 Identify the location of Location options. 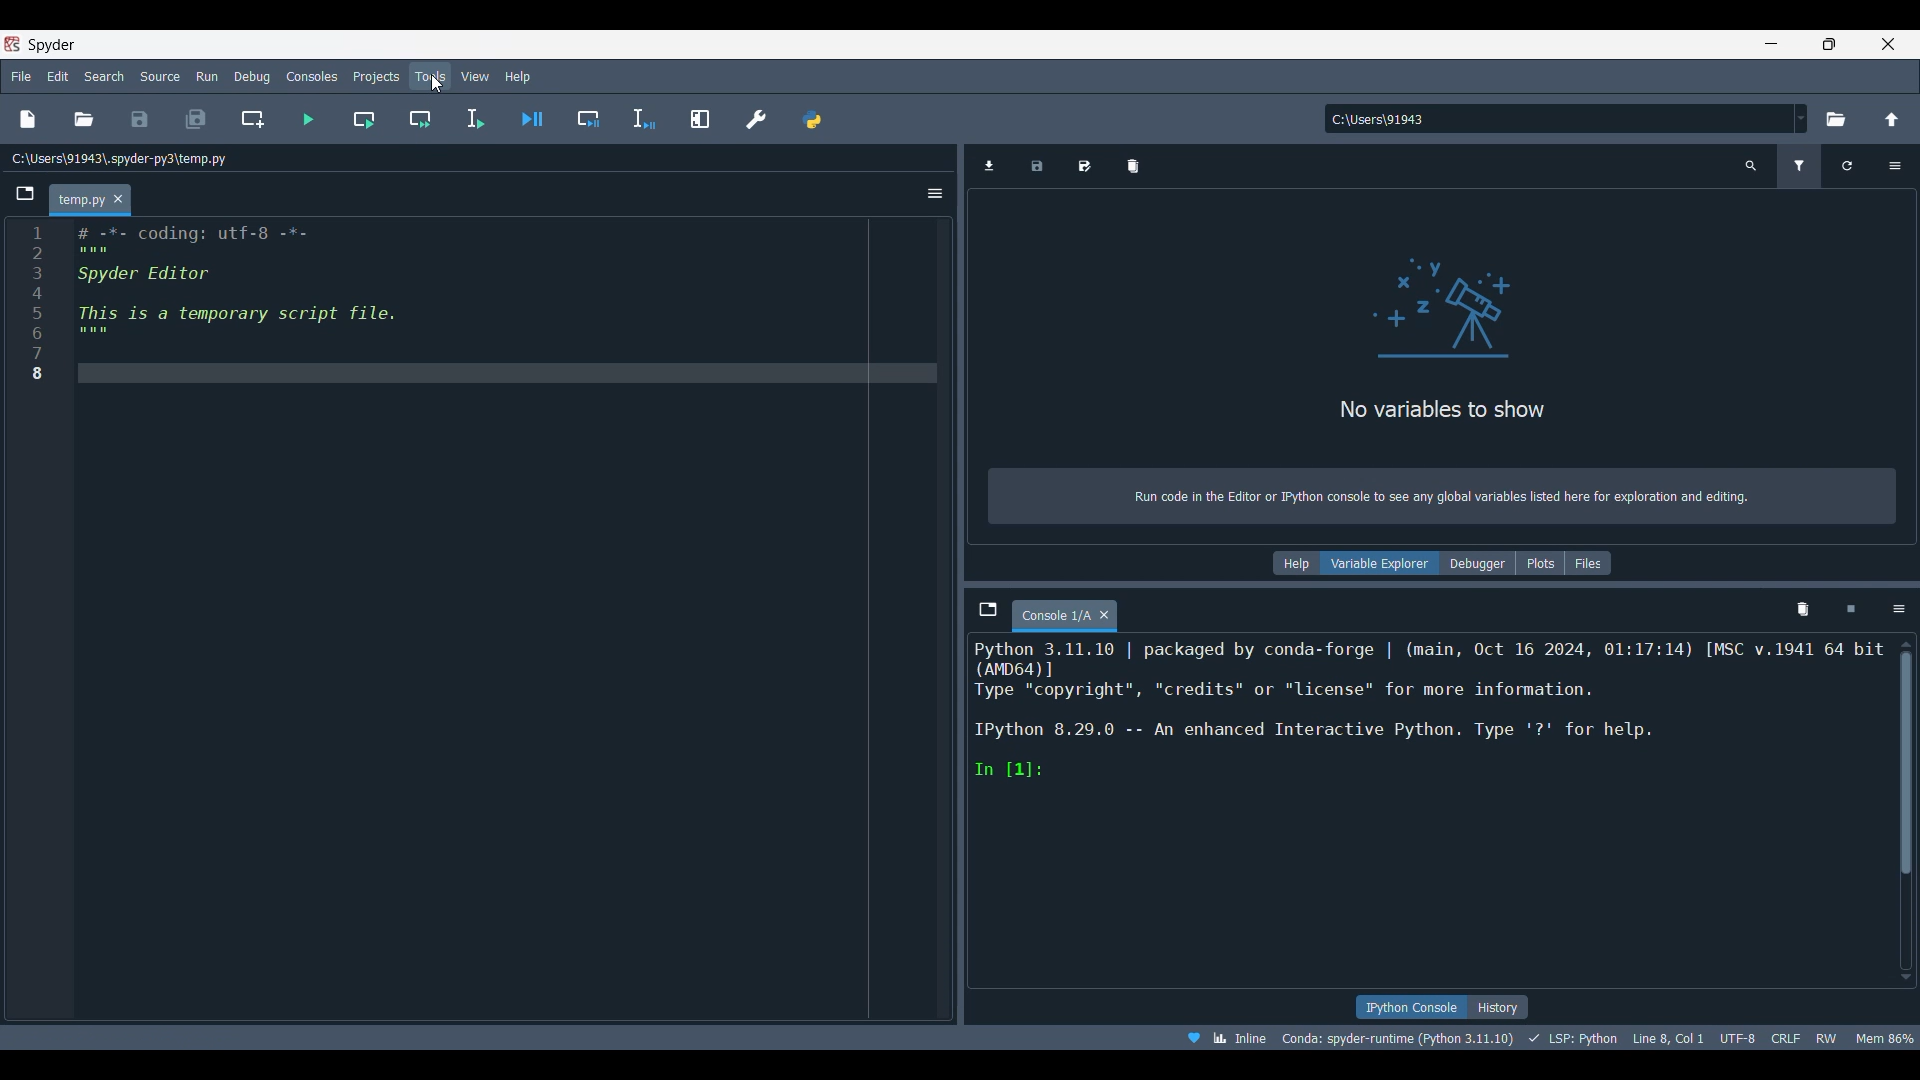
(1801, 118).